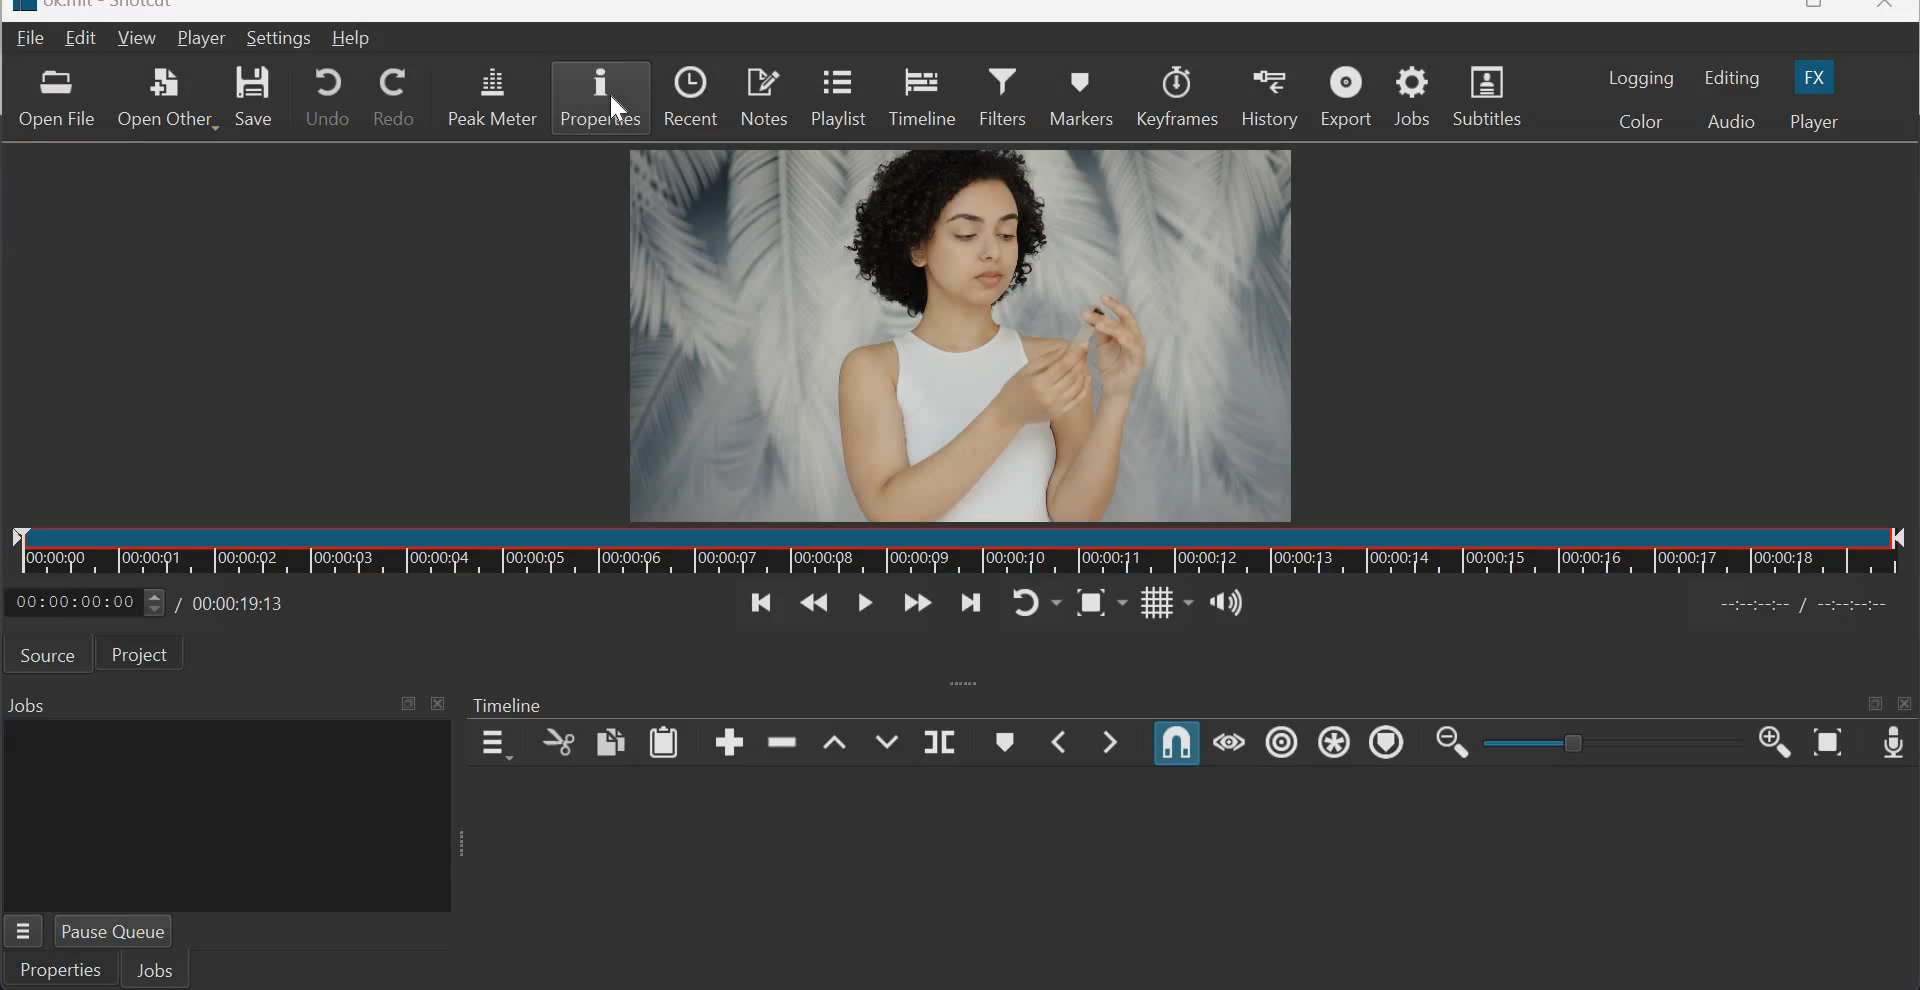  I want to click on Color, so click(1639, 120).